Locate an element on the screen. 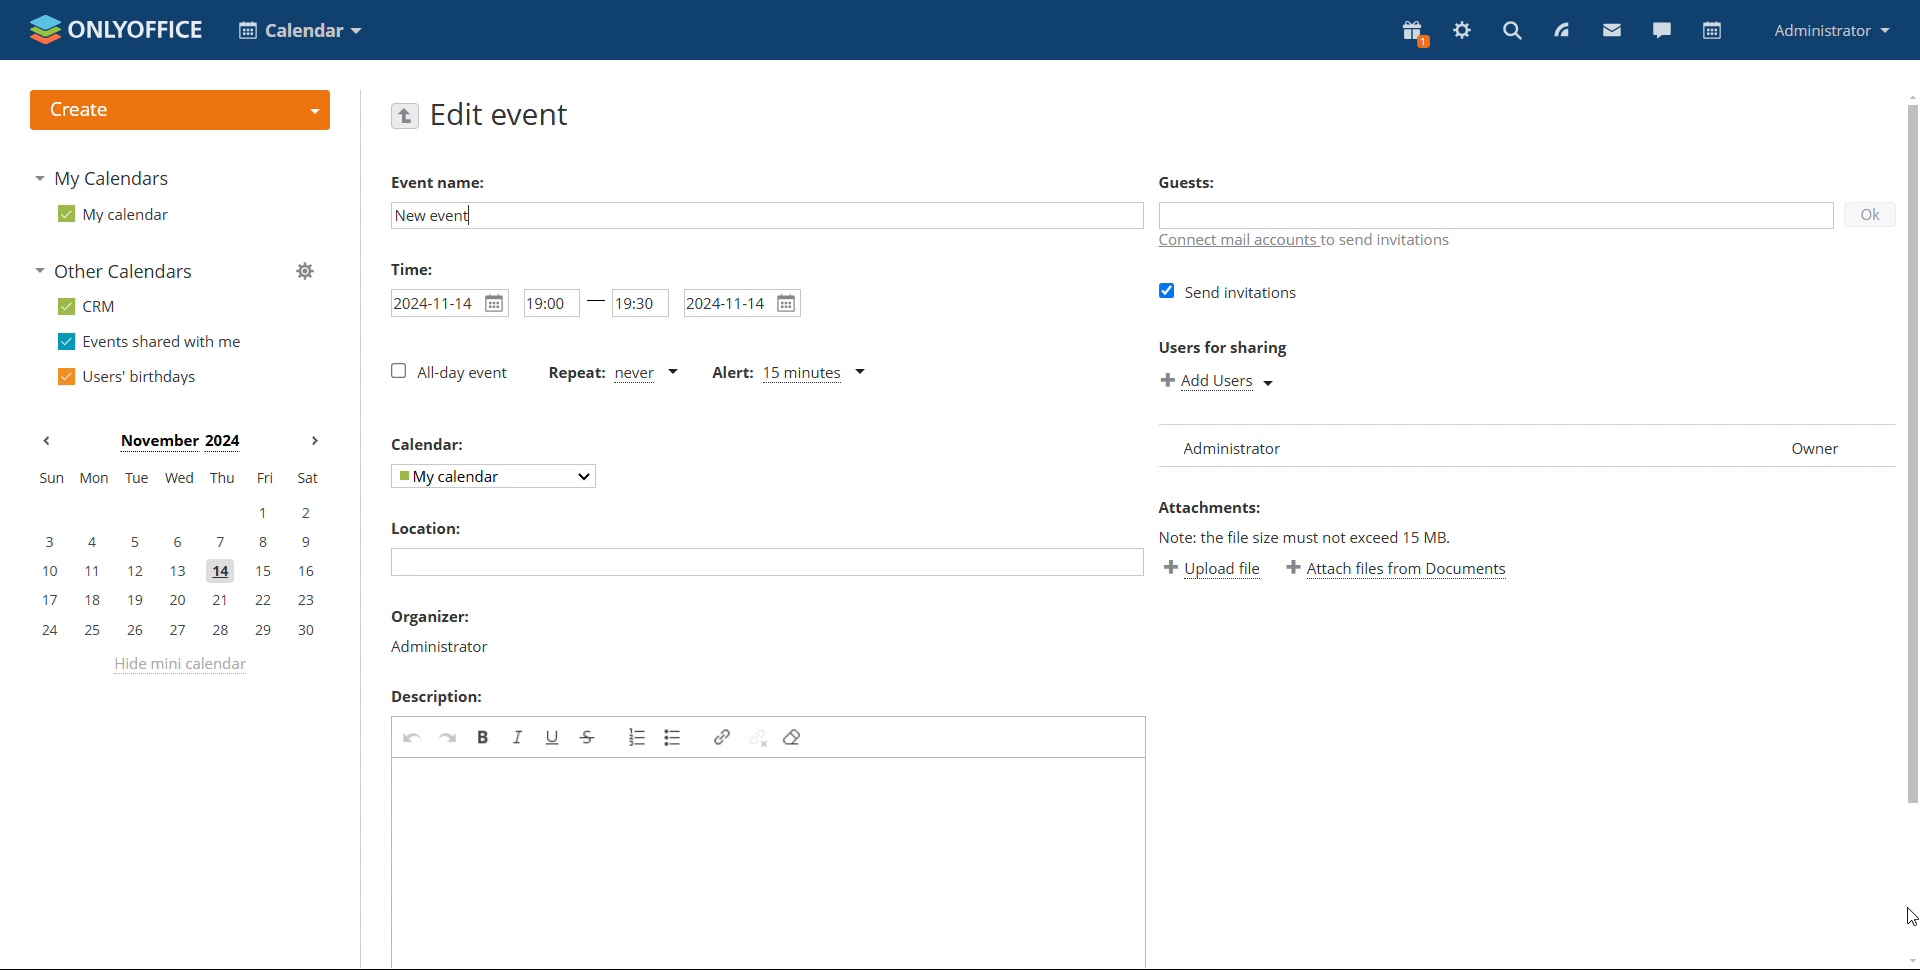 The image size is (1920, 970). event repetition is located at coordinates (611, 374).